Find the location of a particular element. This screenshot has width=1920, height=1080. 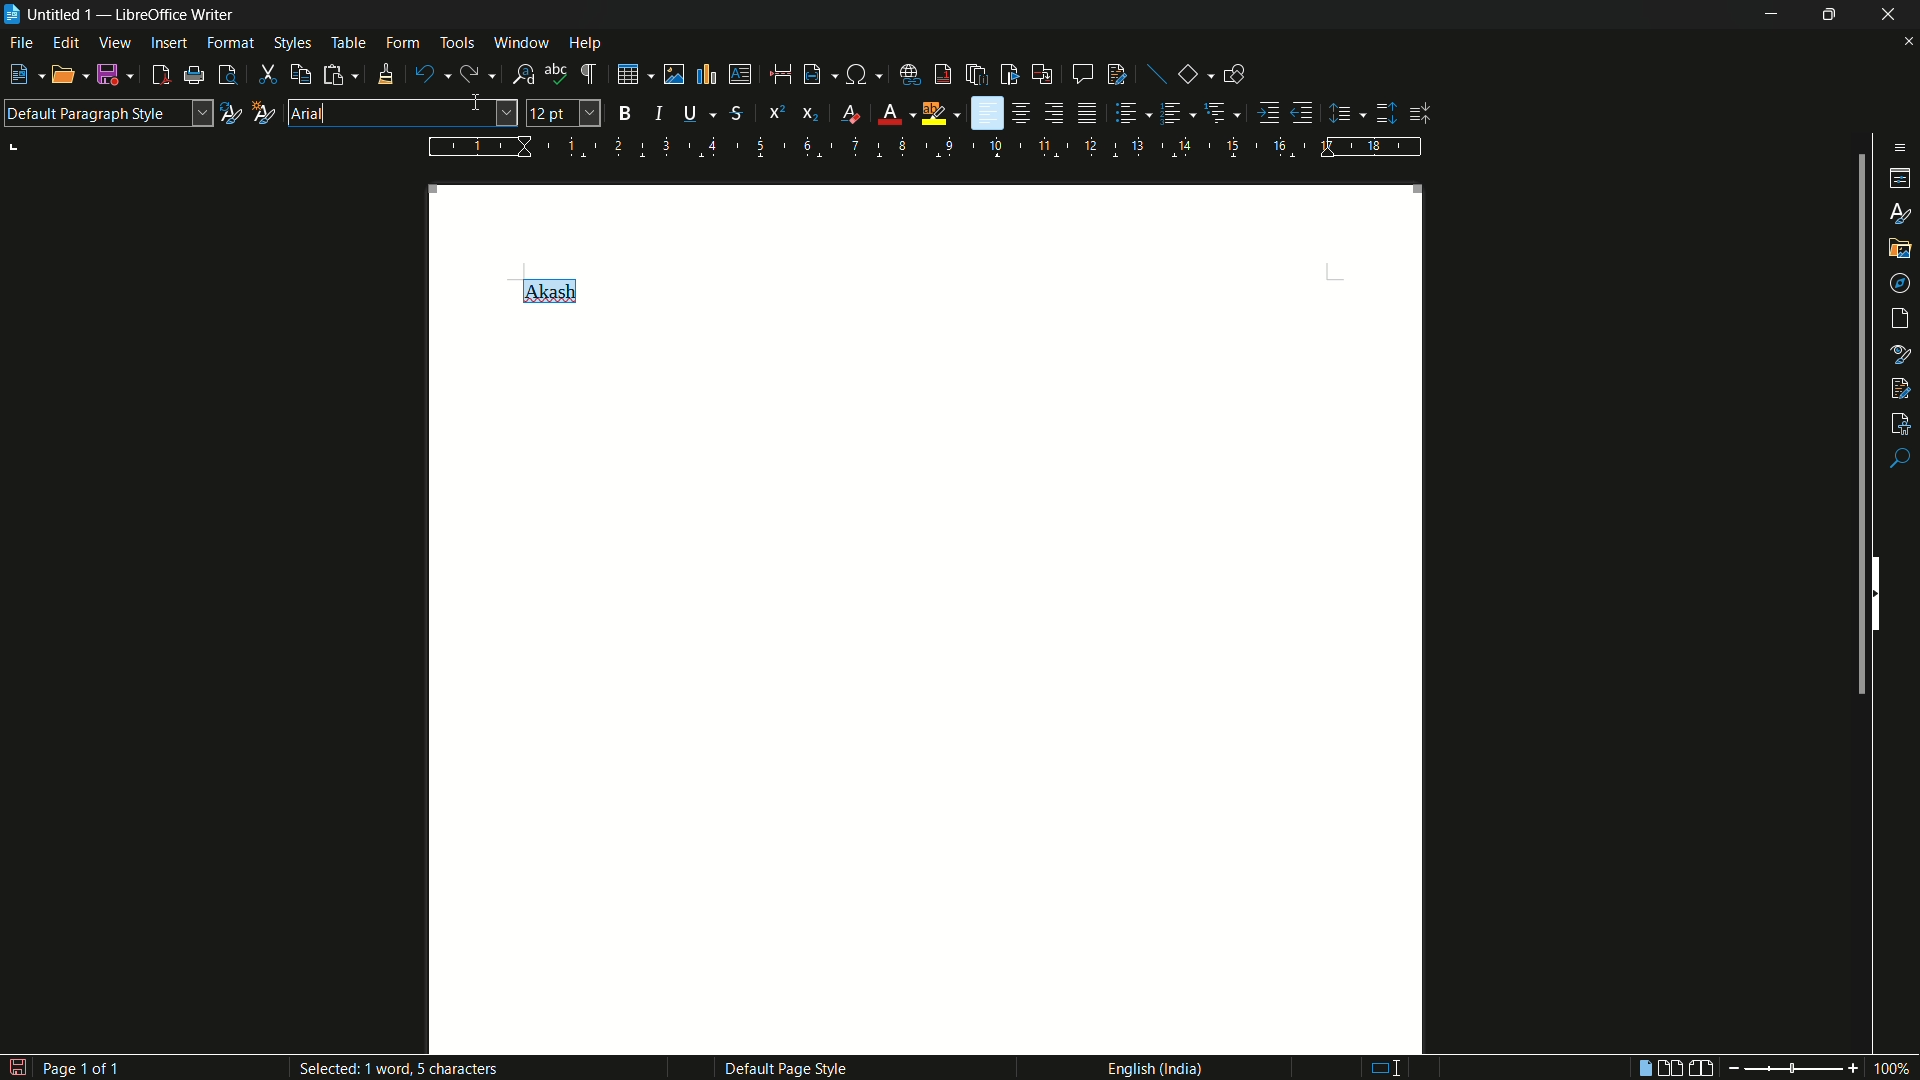

align center is located at coordinates (1023, 113).